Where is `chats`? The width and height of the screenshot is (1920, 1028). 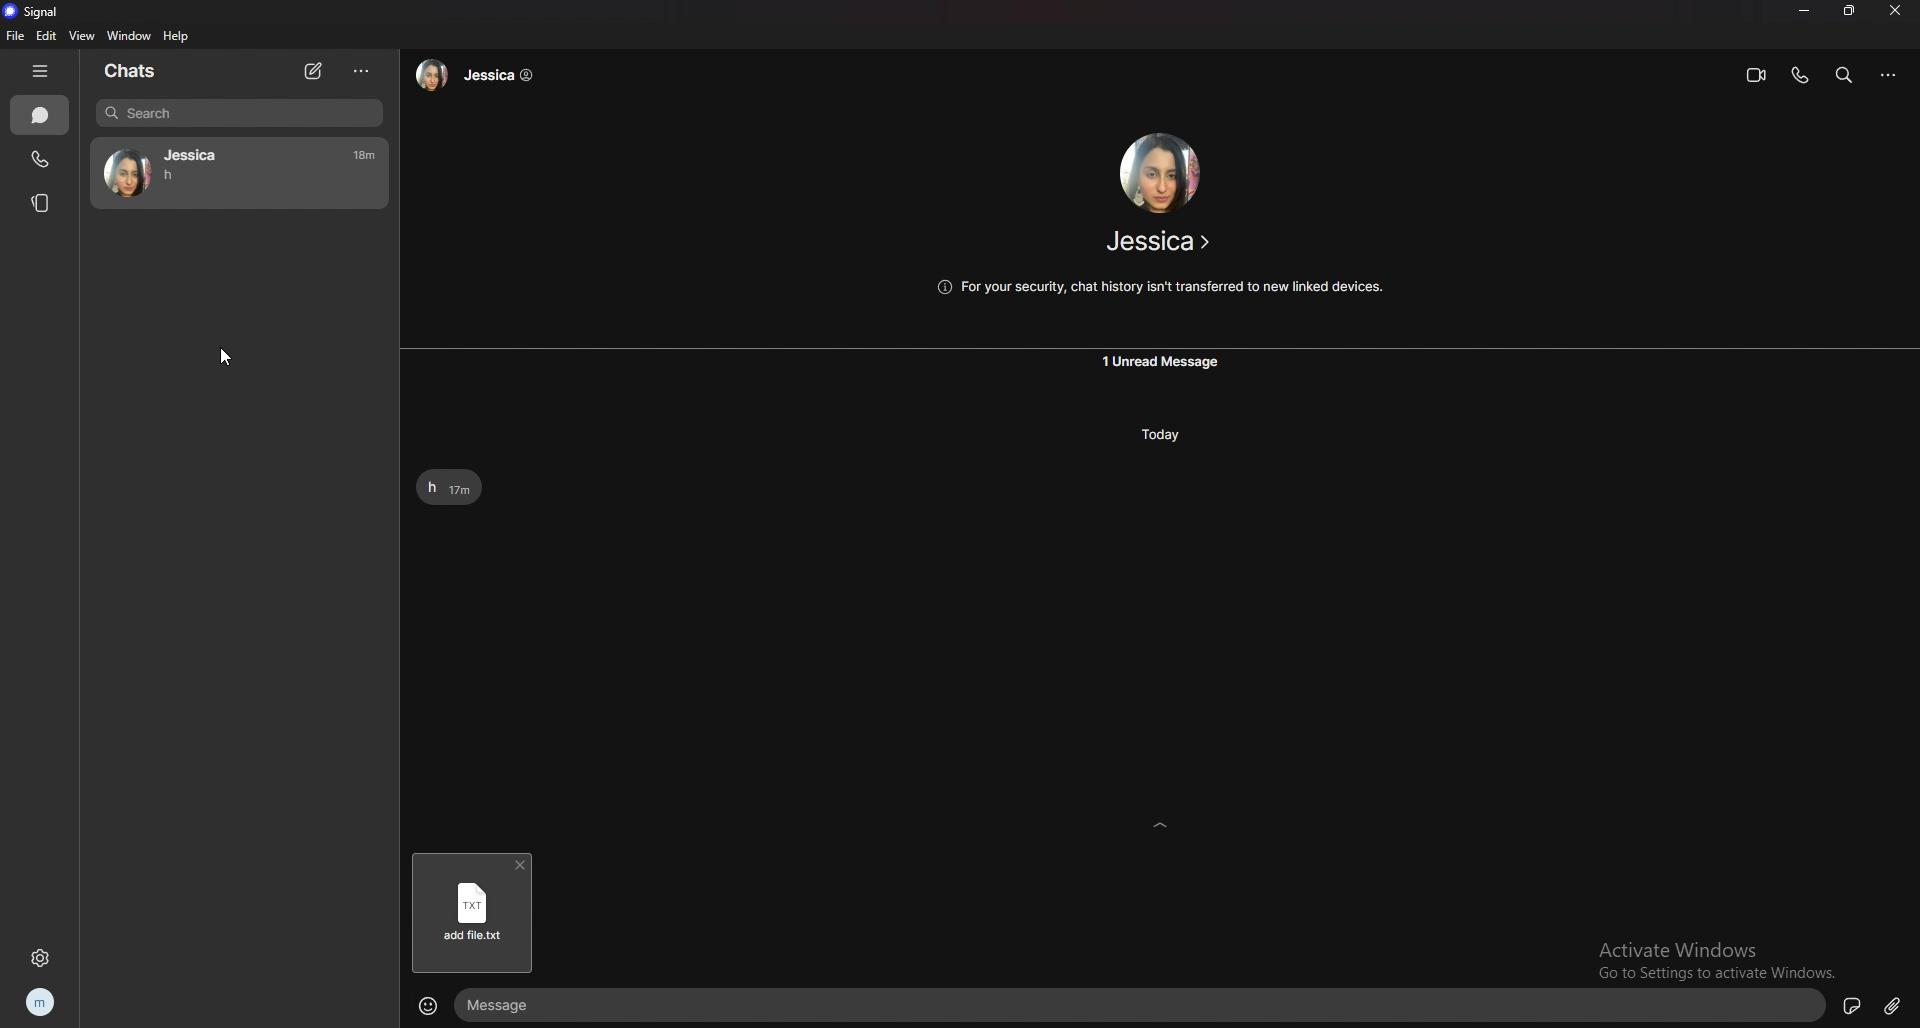 chats is located at coordinates (41, 115).